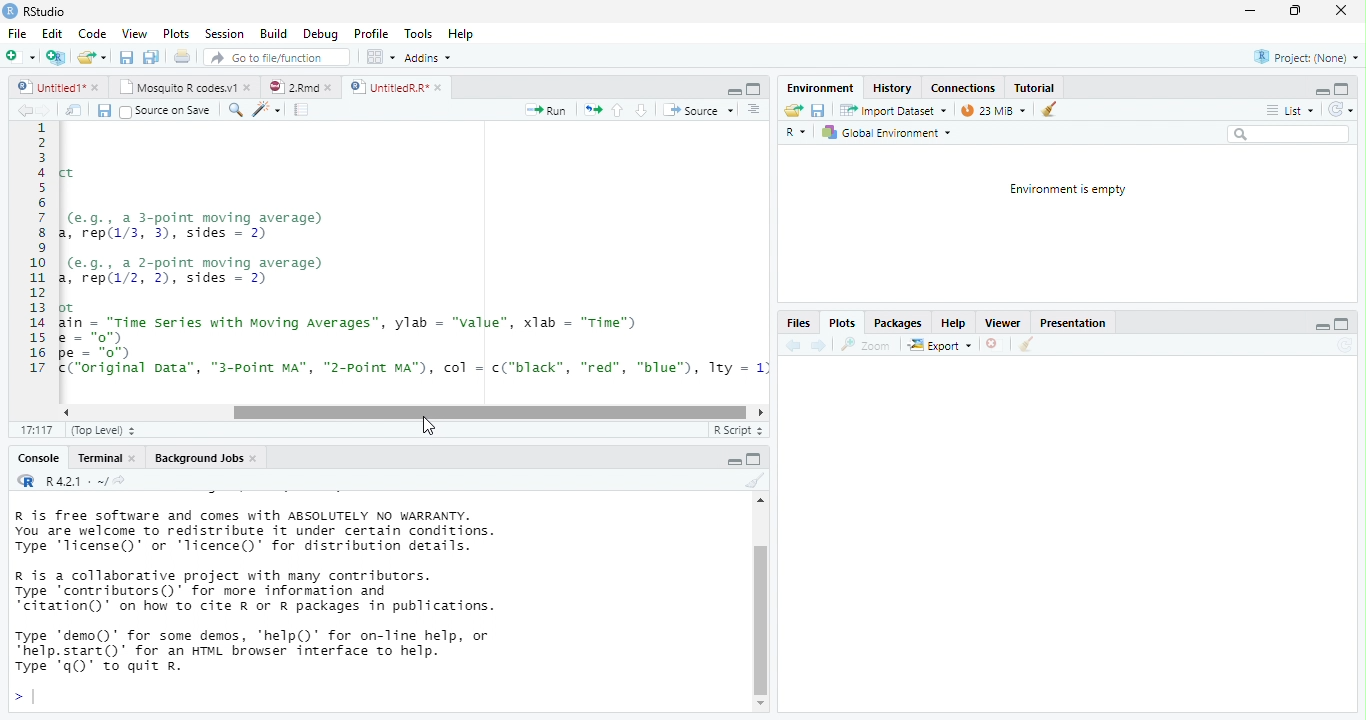 This screenshot has width=1366, height=720. Describe the element at coordinates (120, 480) in the screenshot. I see `view the current working directory` at that location.